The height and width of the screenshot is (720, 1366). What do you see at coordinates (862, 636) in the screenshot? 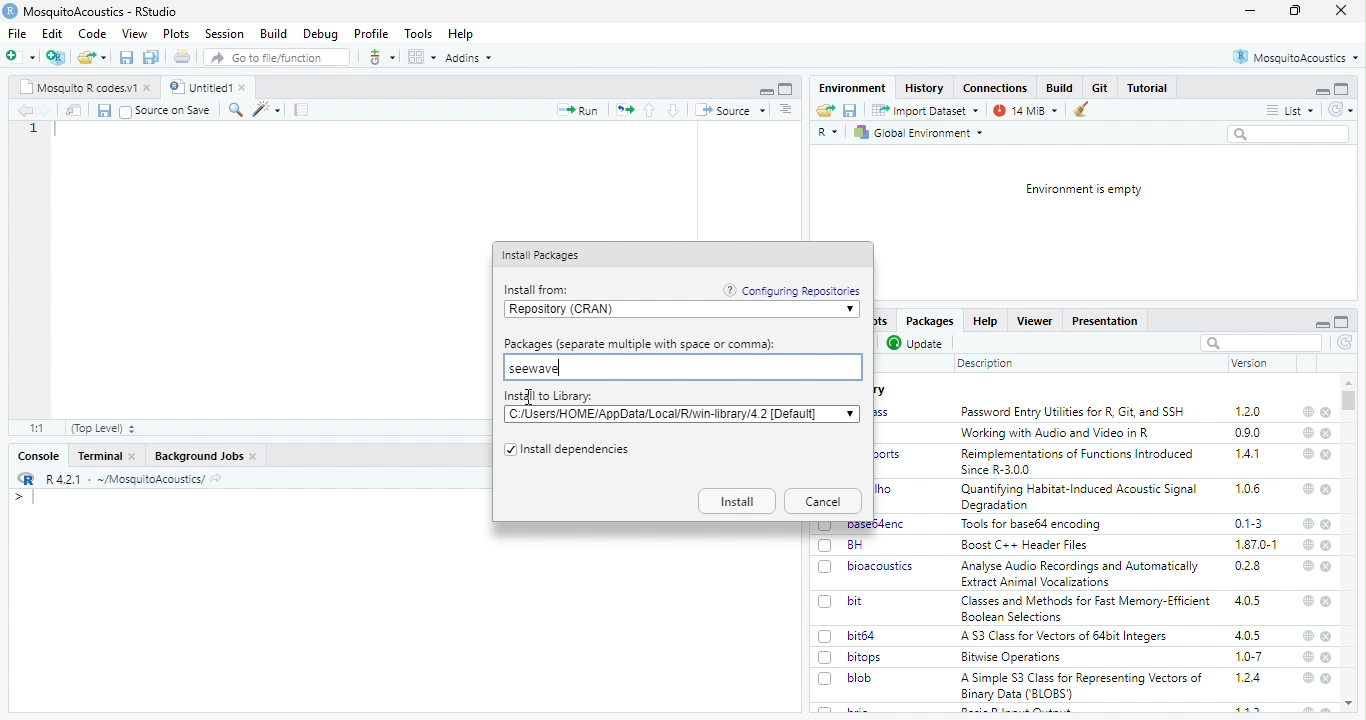
I see `bit64` at bounding box center [862, 636].